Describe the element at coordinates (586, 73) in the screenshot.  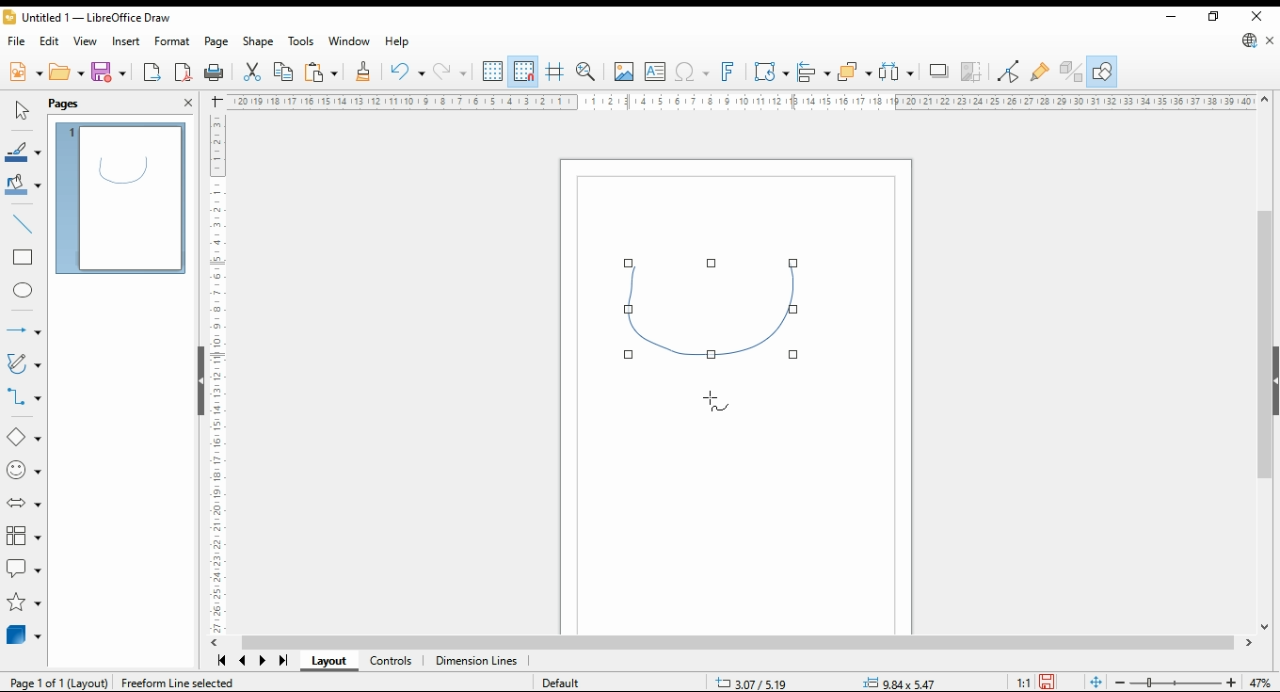
I see `zoom and pan` at that location.